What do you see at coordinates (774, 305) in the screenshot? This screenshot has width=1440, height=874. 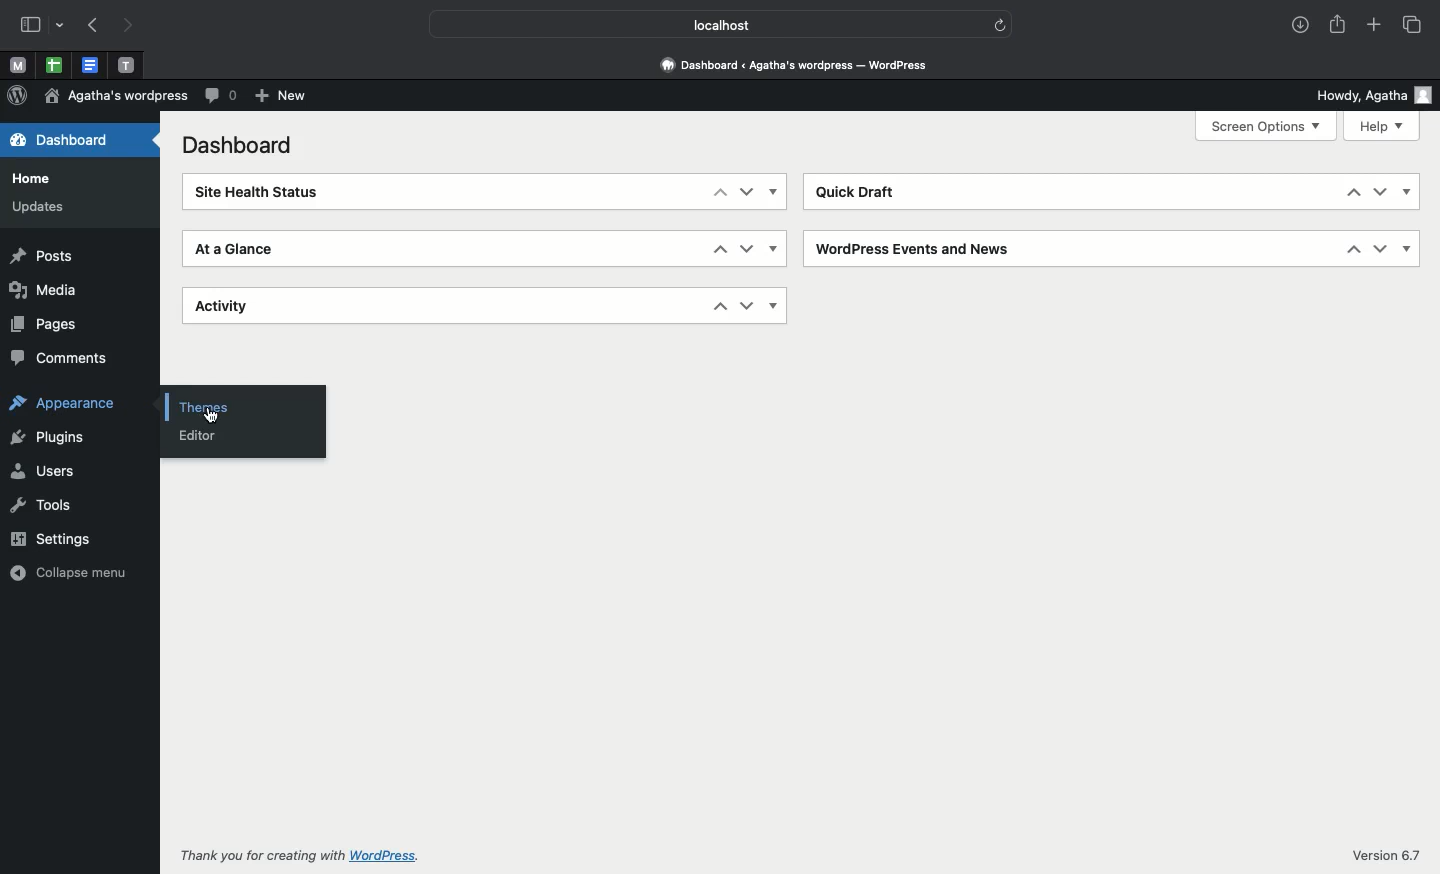 I see `Show` at bounding box center [774, 305].